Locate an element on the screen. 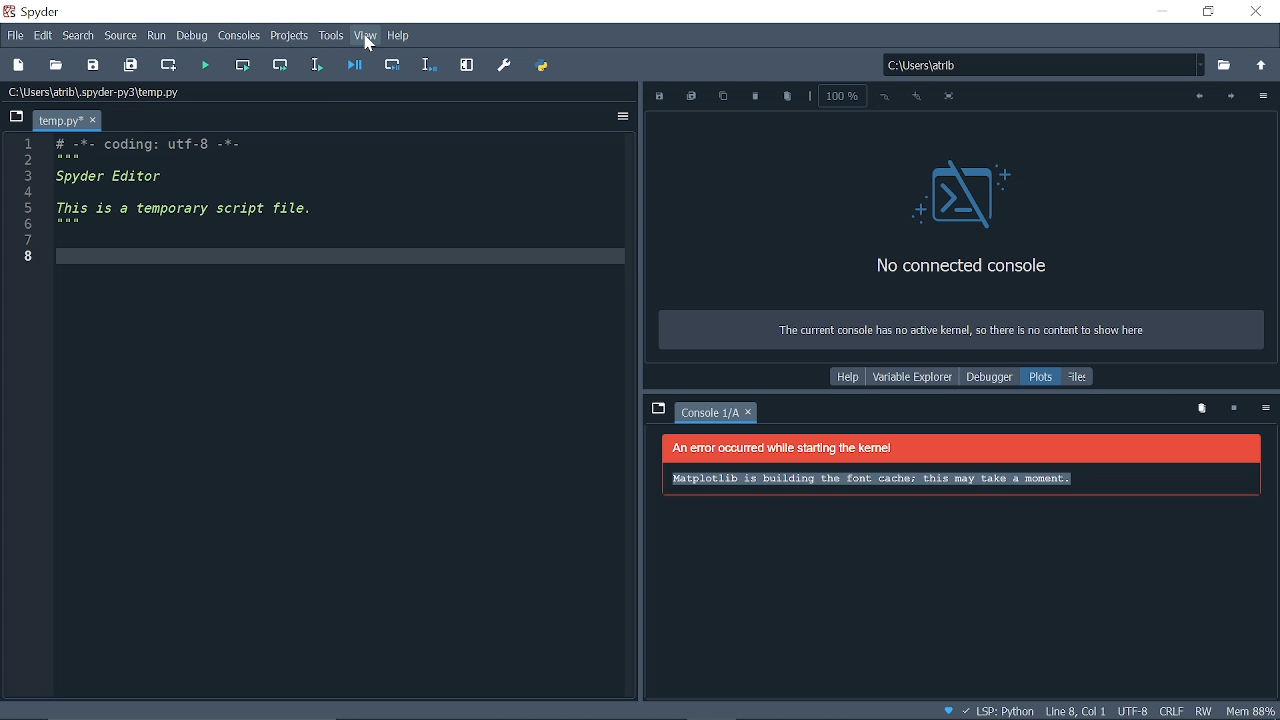  Copy plot to clipboard is located at coordinates (723, 98).